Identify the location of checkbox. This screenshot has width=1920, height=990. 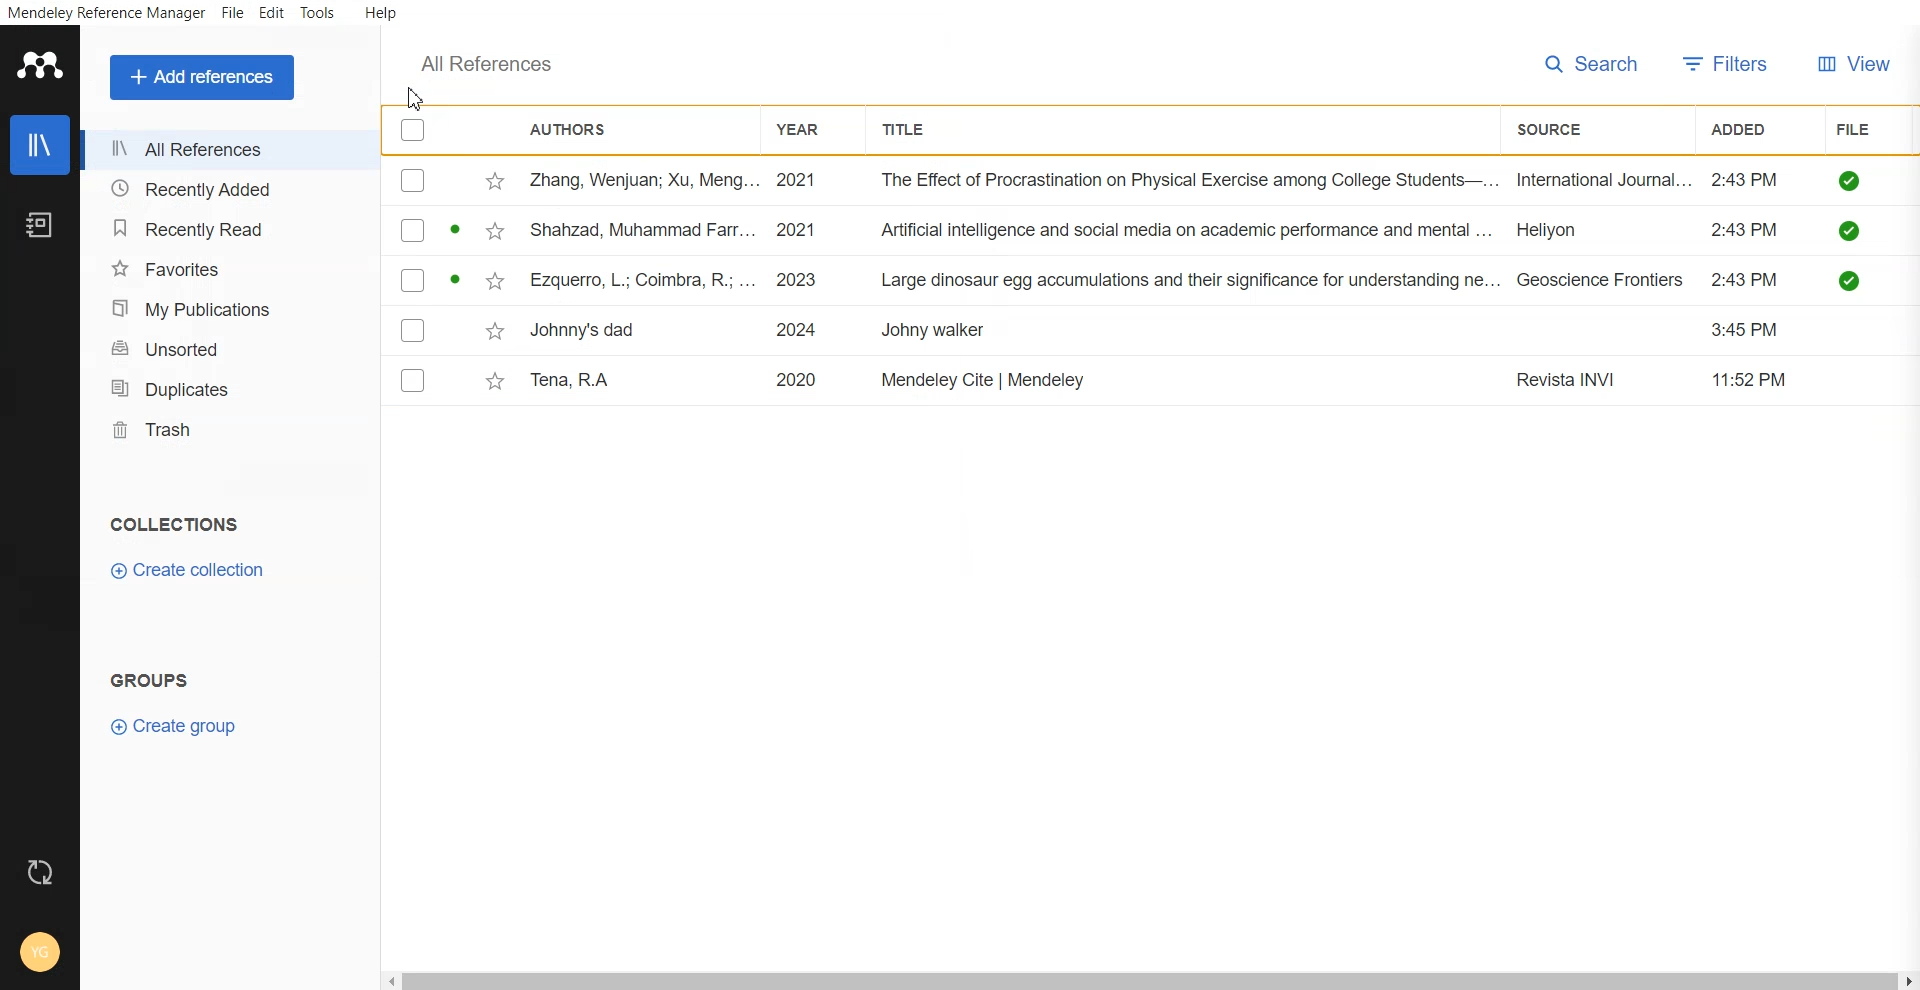
(413, 230).